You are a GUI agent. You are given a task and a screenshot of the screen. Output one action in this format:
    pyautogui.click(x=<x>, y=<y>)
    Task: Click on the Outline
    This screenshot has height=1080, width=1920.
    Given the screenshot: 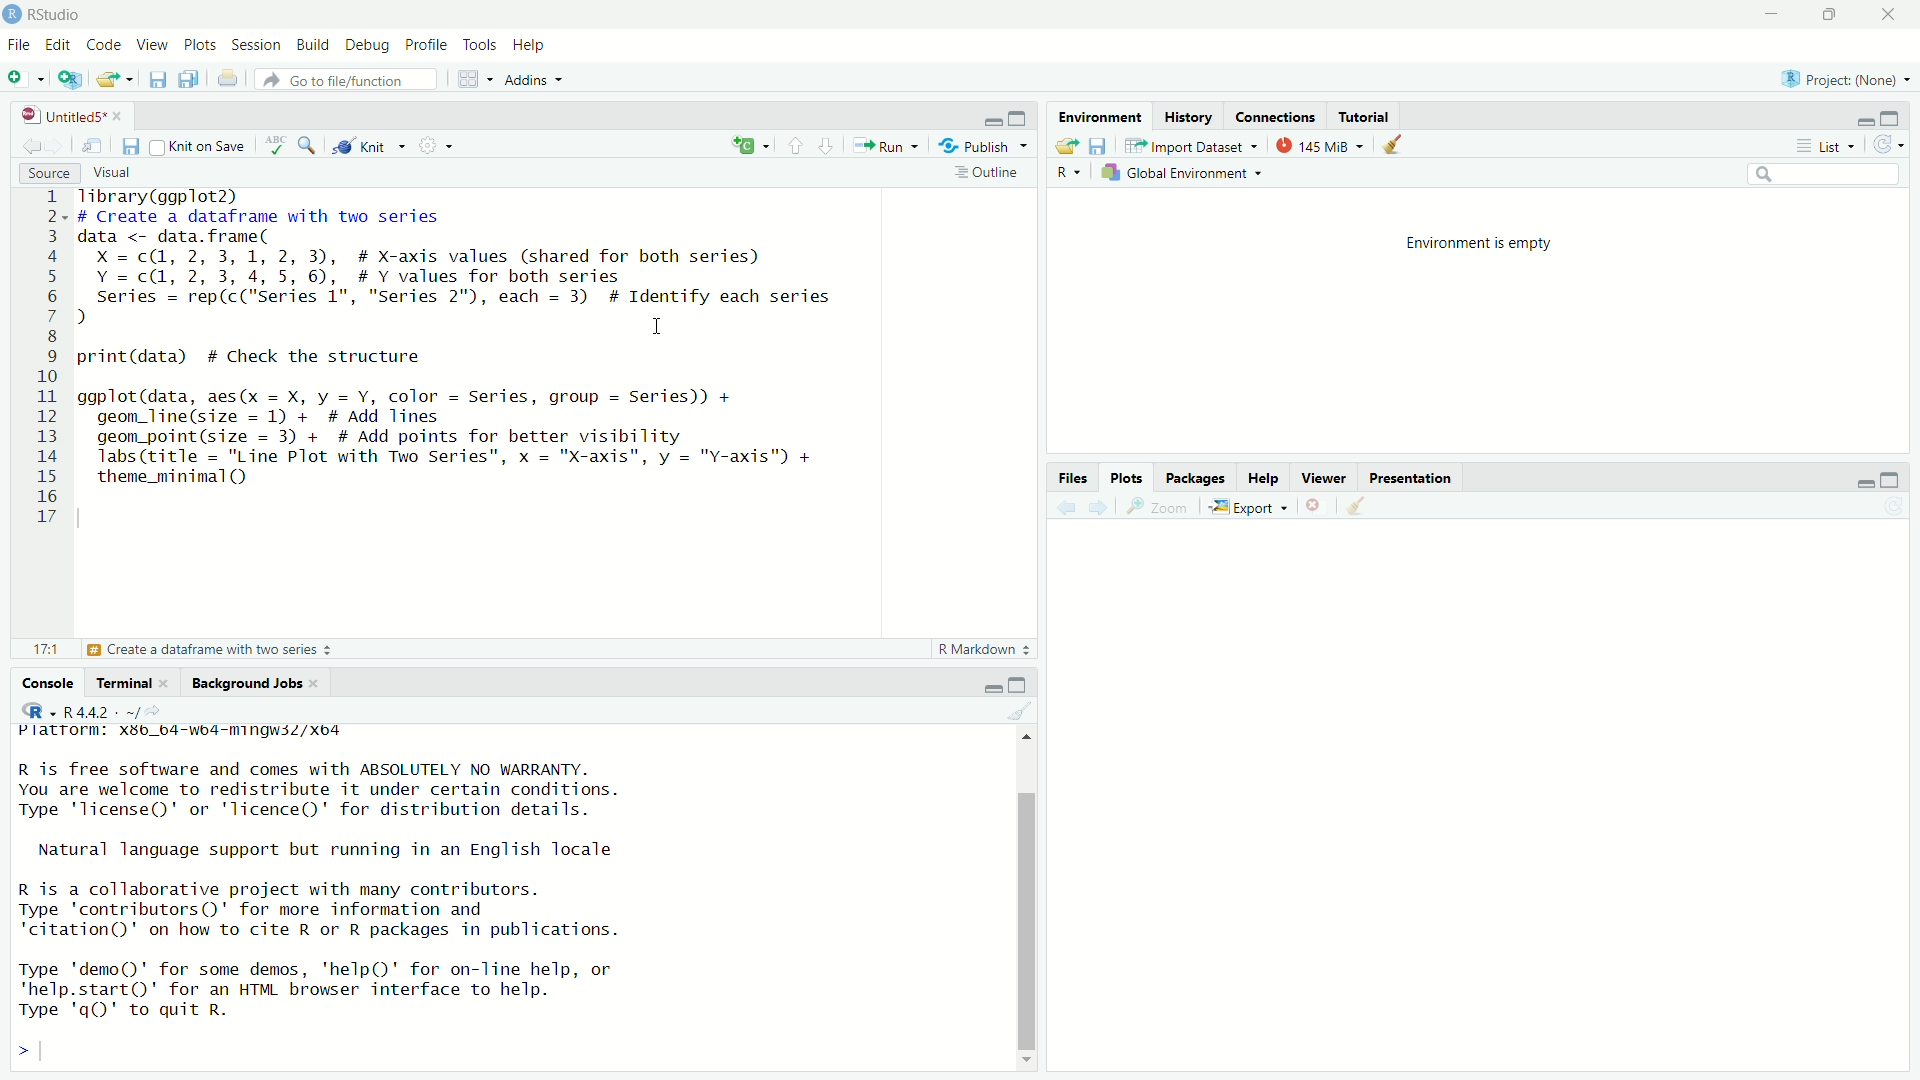 What is the action you would take?
    pyautogui.click(x=986, y=172)
    